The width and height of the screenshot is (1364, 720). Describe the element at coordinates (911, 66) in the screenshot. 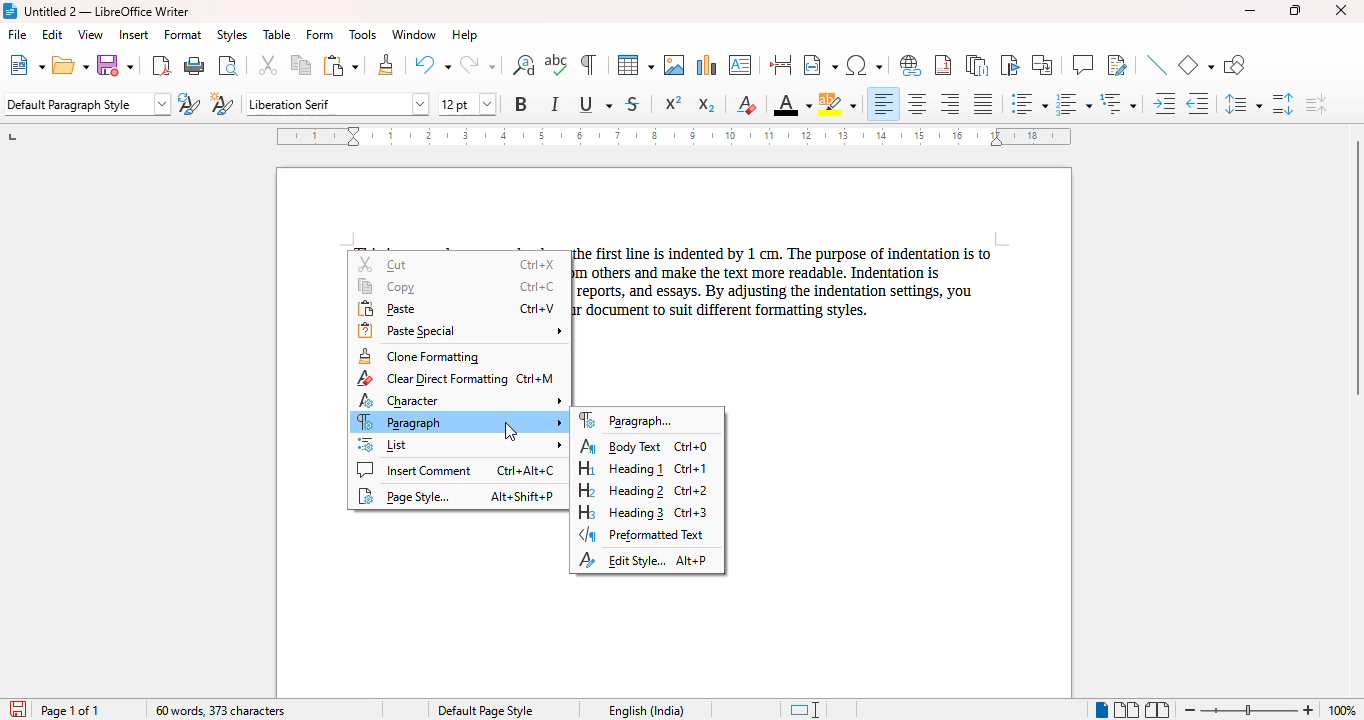

I see `insert hyperlink` at that location.